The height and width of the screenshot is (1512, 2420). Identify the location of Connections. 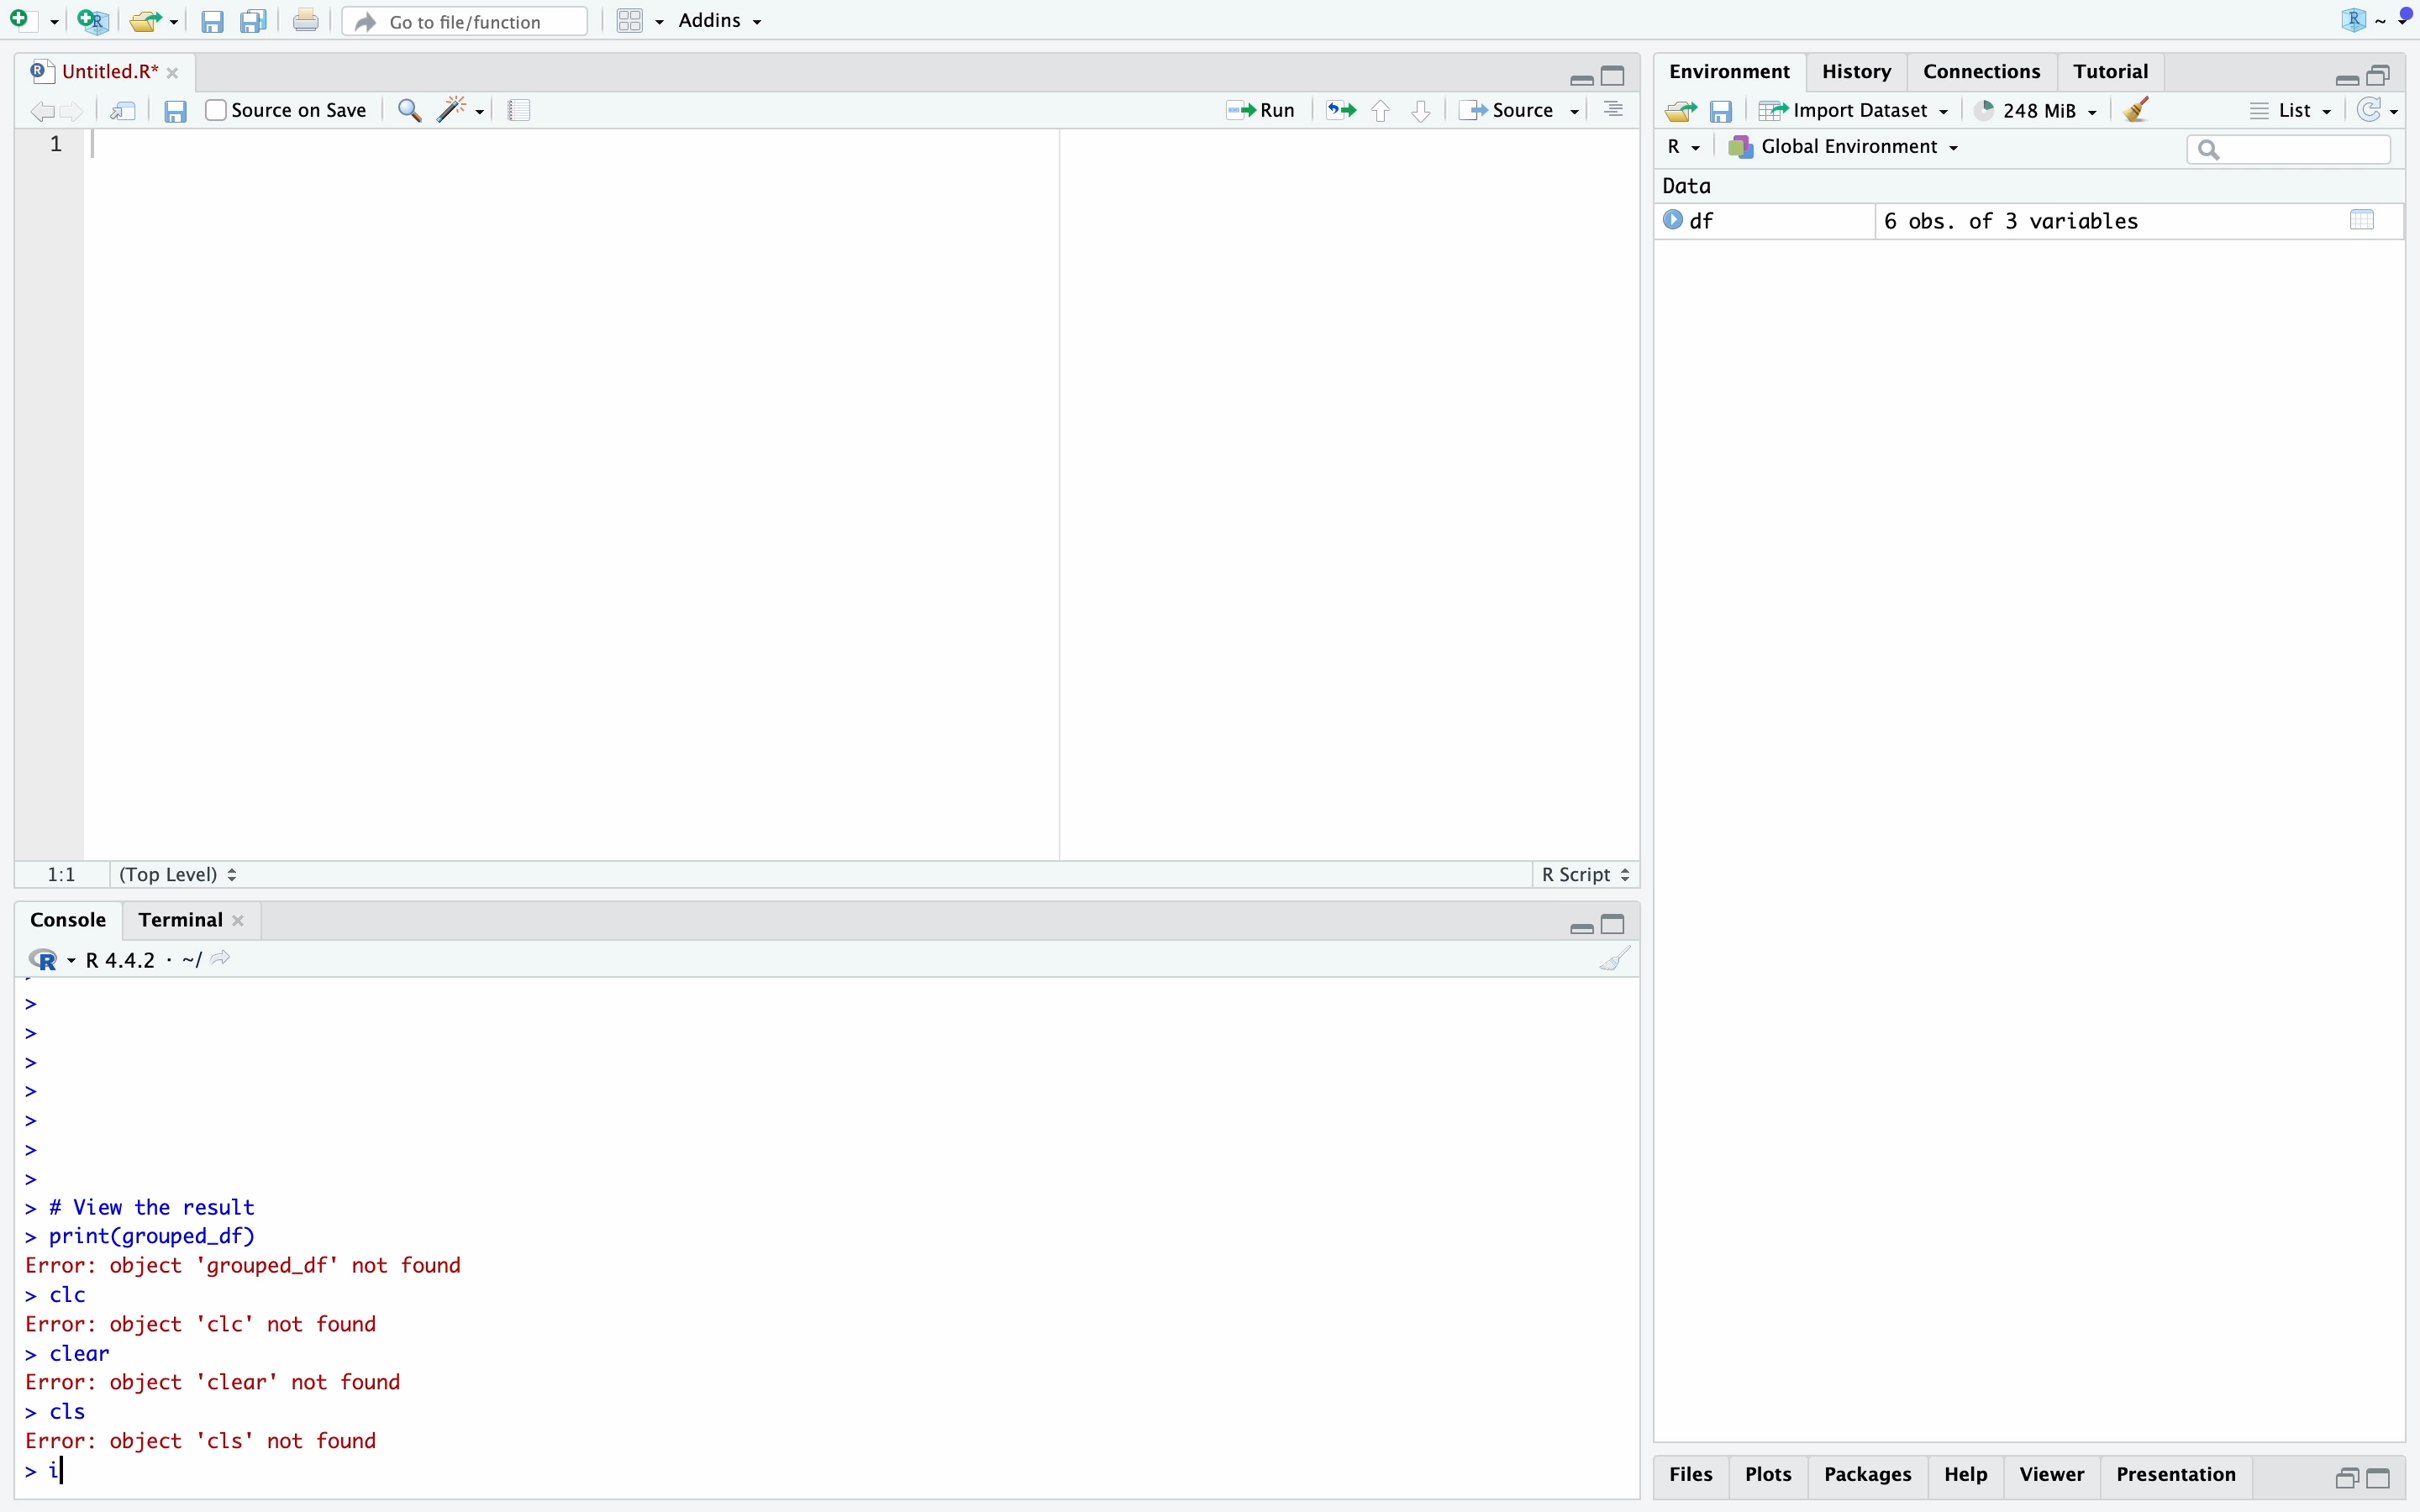
(1983, 72).